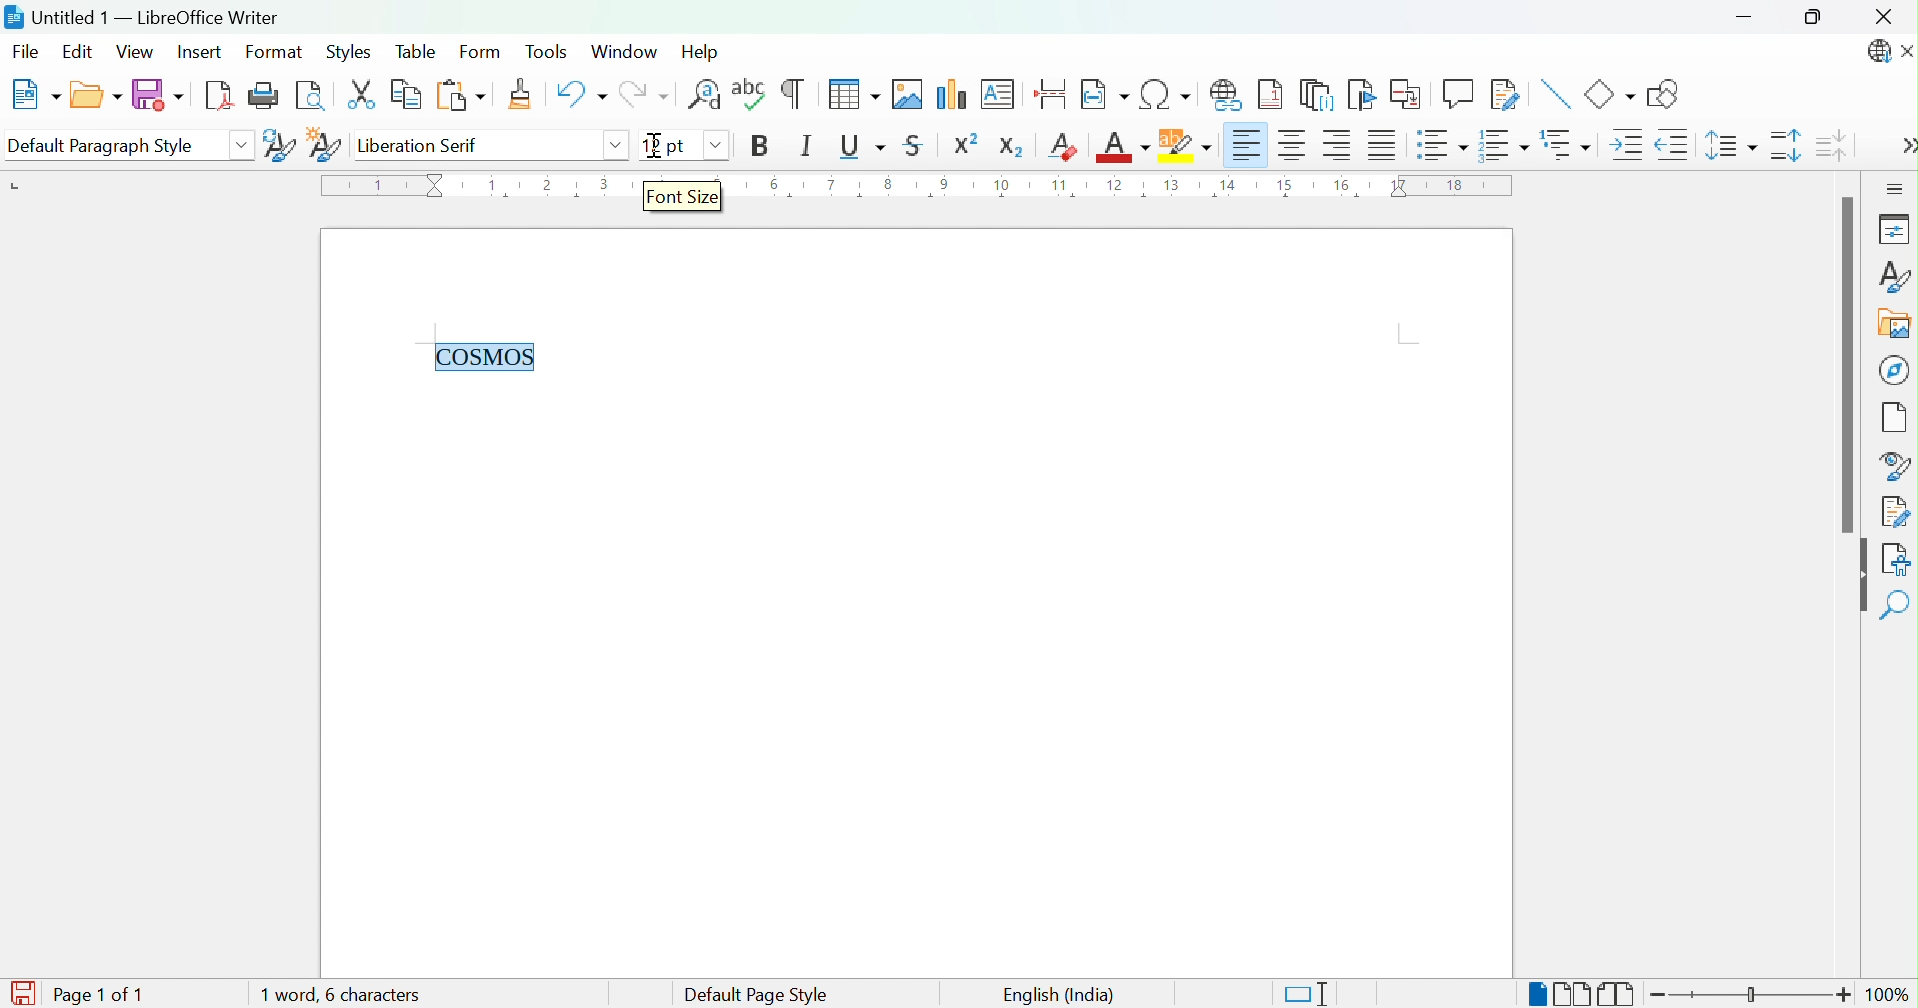 The width and height of the screenshot is (1918, 1008). What do you see at coordinates (753, 995) in the screenshot?
I see `Default page style` at bounding box center [753, 995].